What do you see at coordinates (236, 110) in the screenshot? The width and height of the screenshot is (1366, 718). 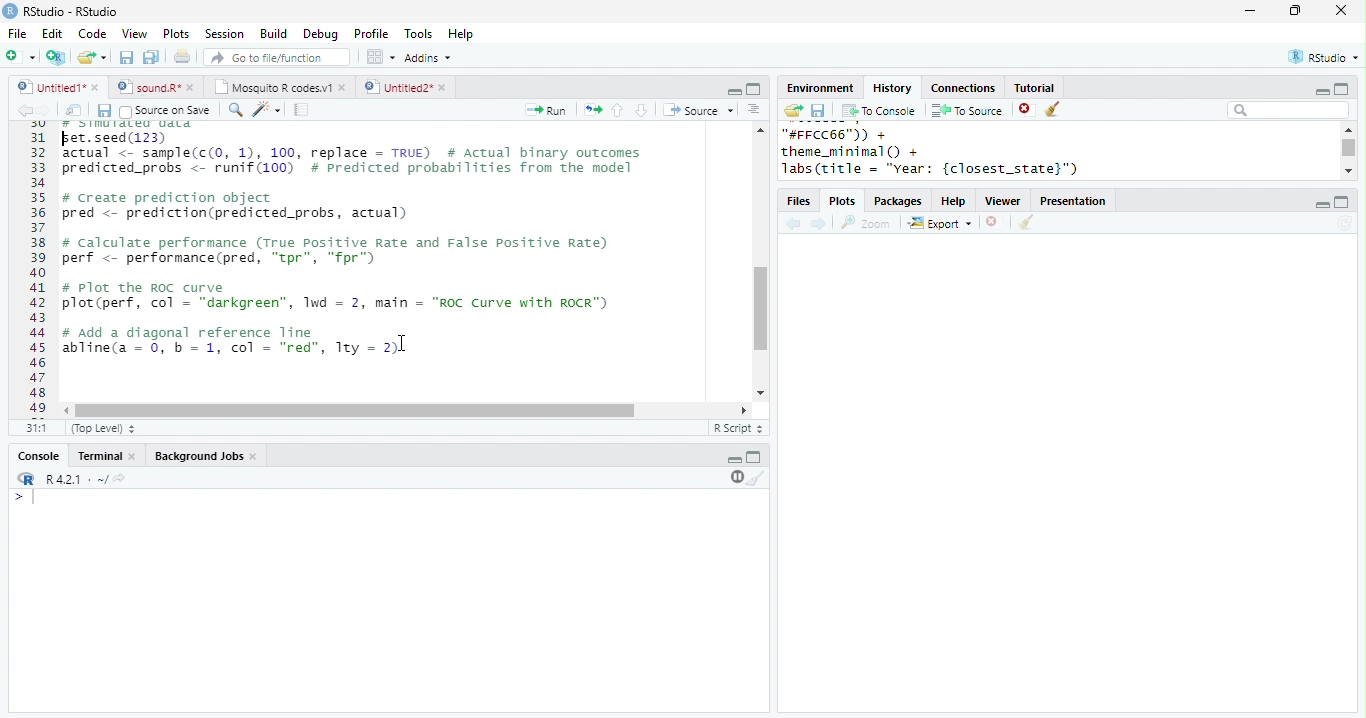 I see `search` at bounding box center [236, 110].